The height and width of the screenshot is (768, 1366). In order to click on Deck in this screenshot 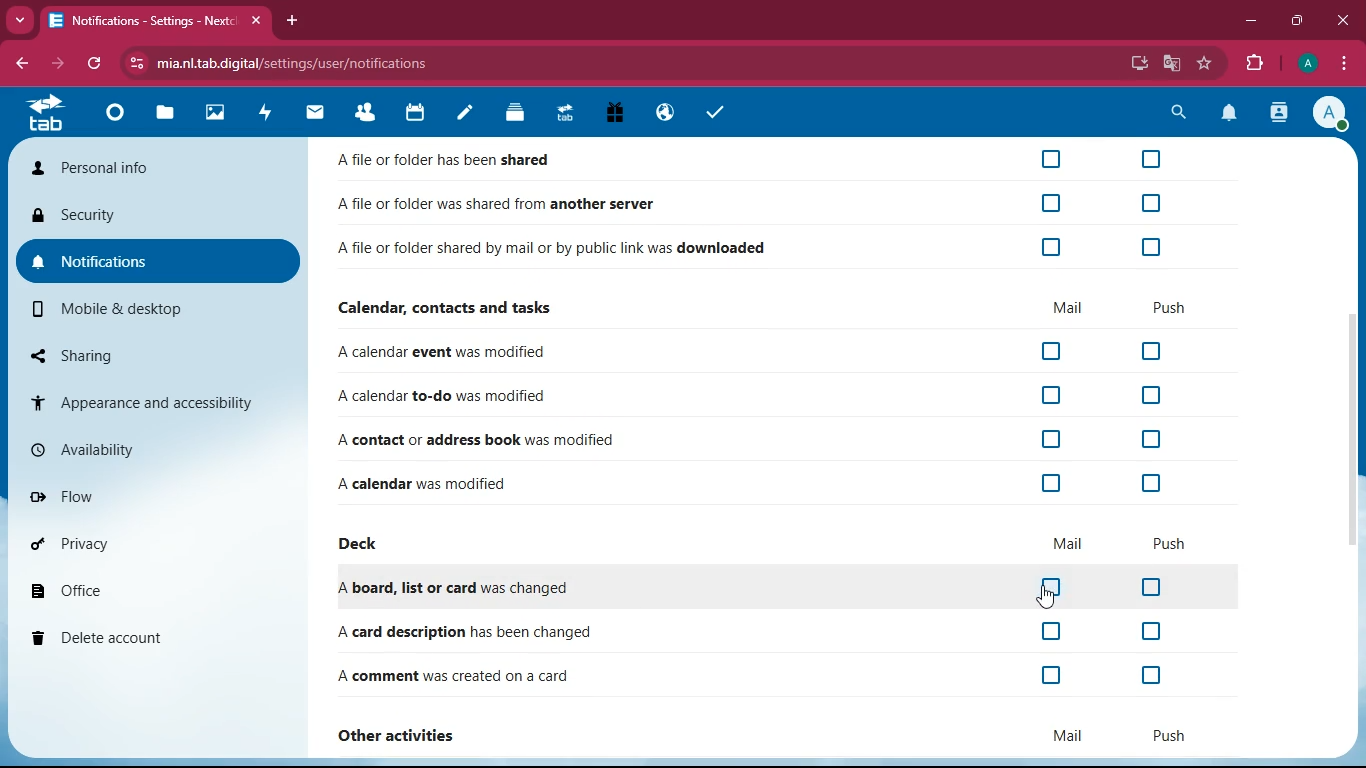, I will do `click(511, 114)`.